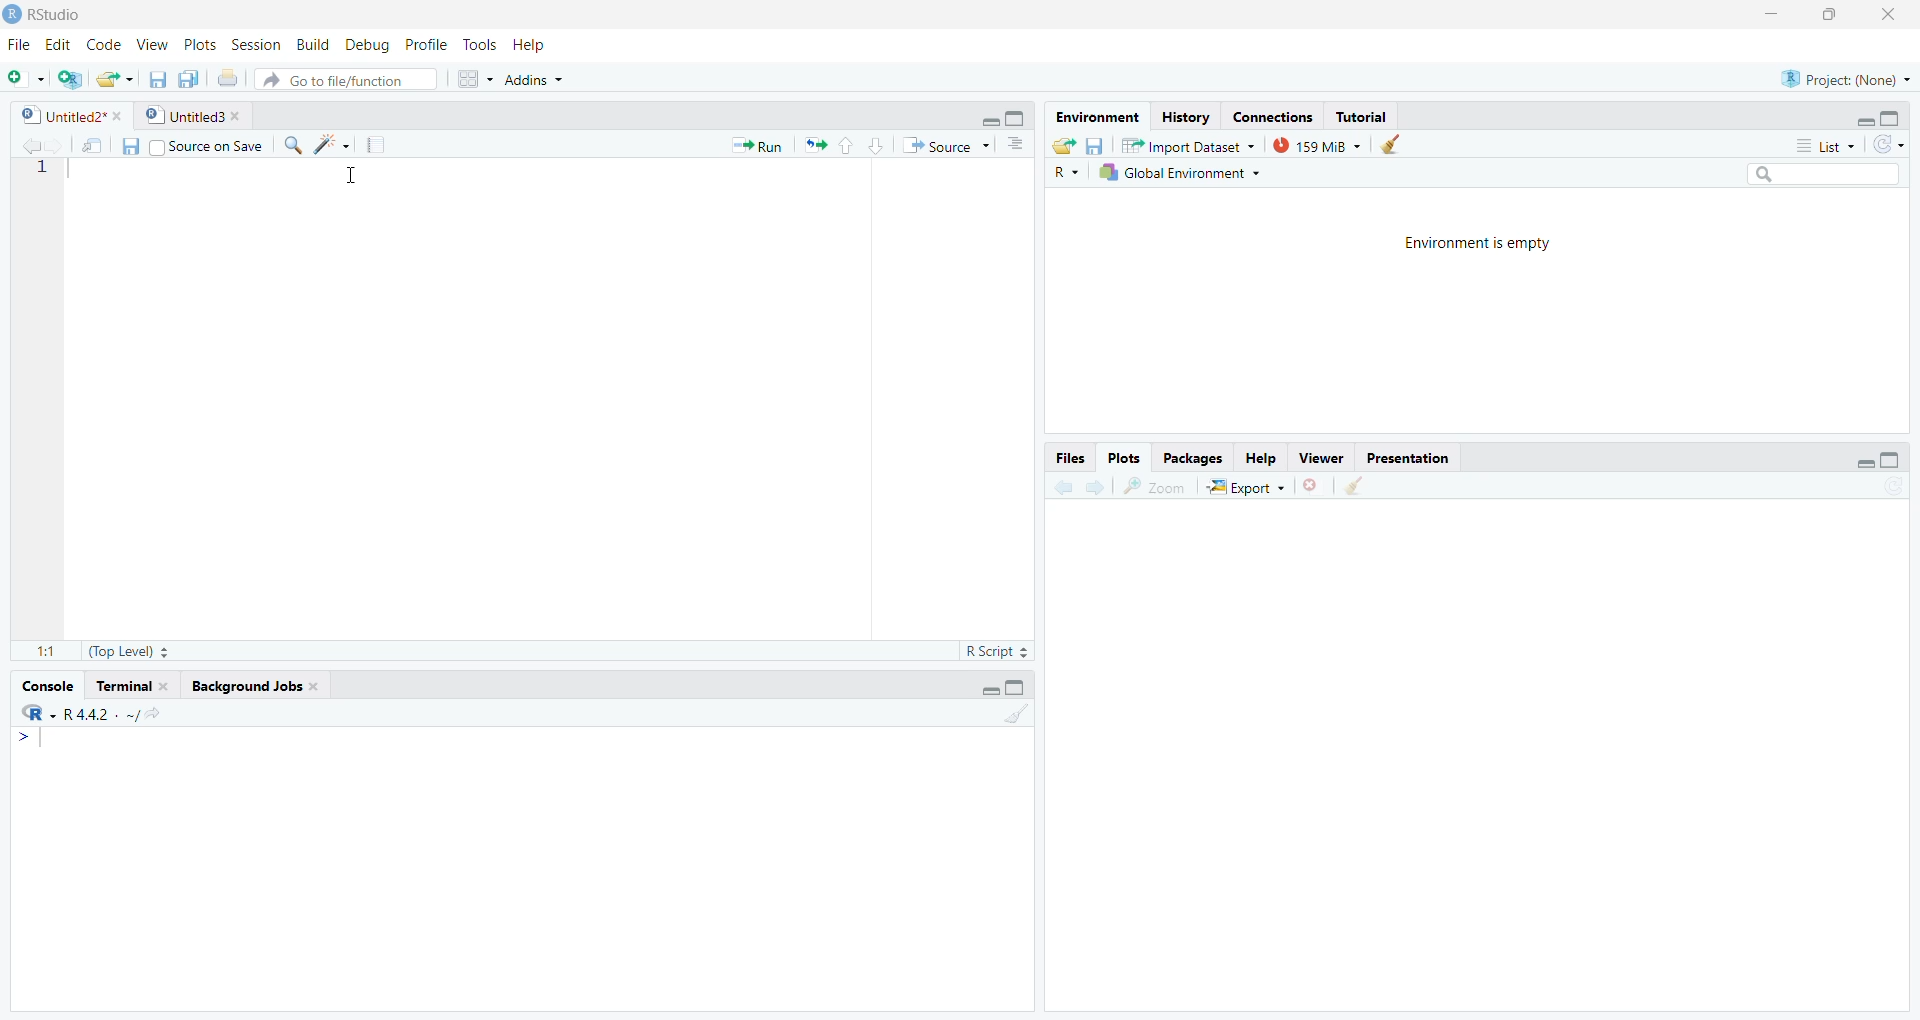 This screenshot has height=1020, width=1920. Describe the element at coordinates (1891, 118) in the screenshot. I see `Maximize` at that location.